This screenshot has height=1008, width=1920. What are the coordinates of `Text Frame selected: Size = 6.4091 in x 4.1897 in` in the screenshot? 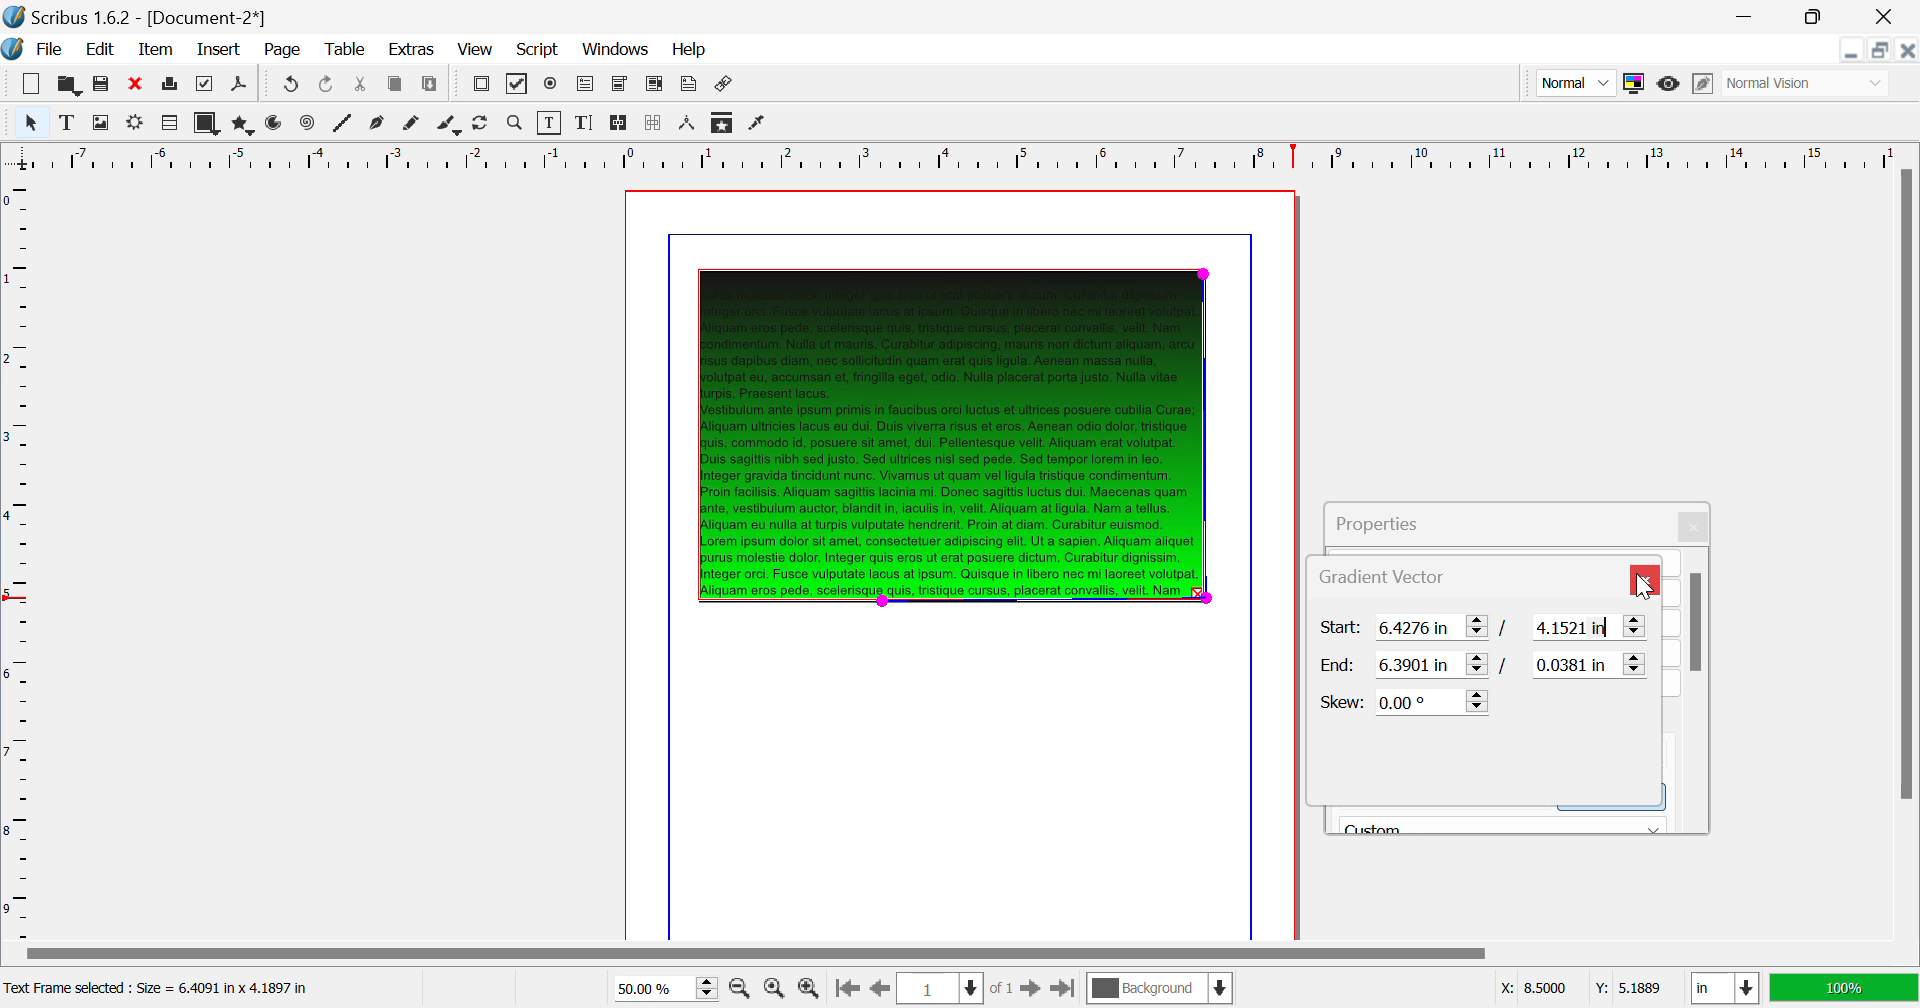 It's located at (161, 989).